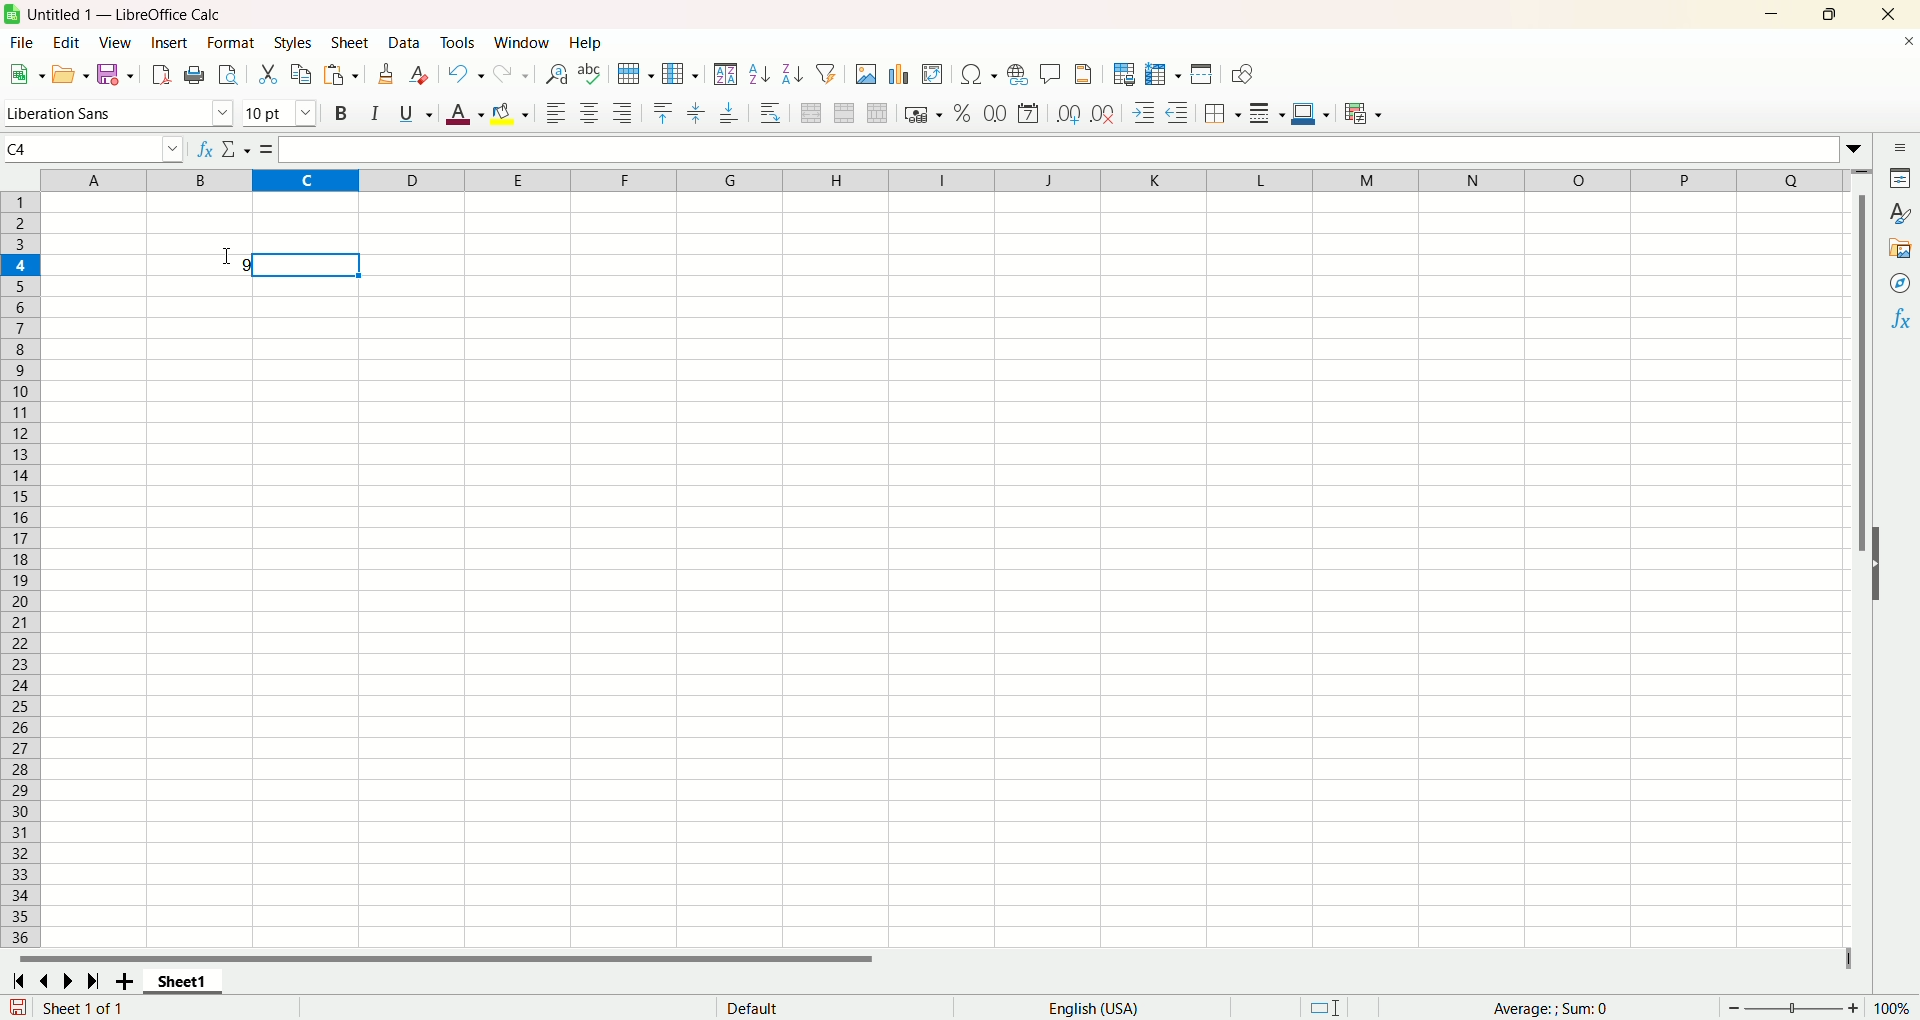 This screenshot has width=1920, height=1020. I want to click on split windows, so click(1203, 76).